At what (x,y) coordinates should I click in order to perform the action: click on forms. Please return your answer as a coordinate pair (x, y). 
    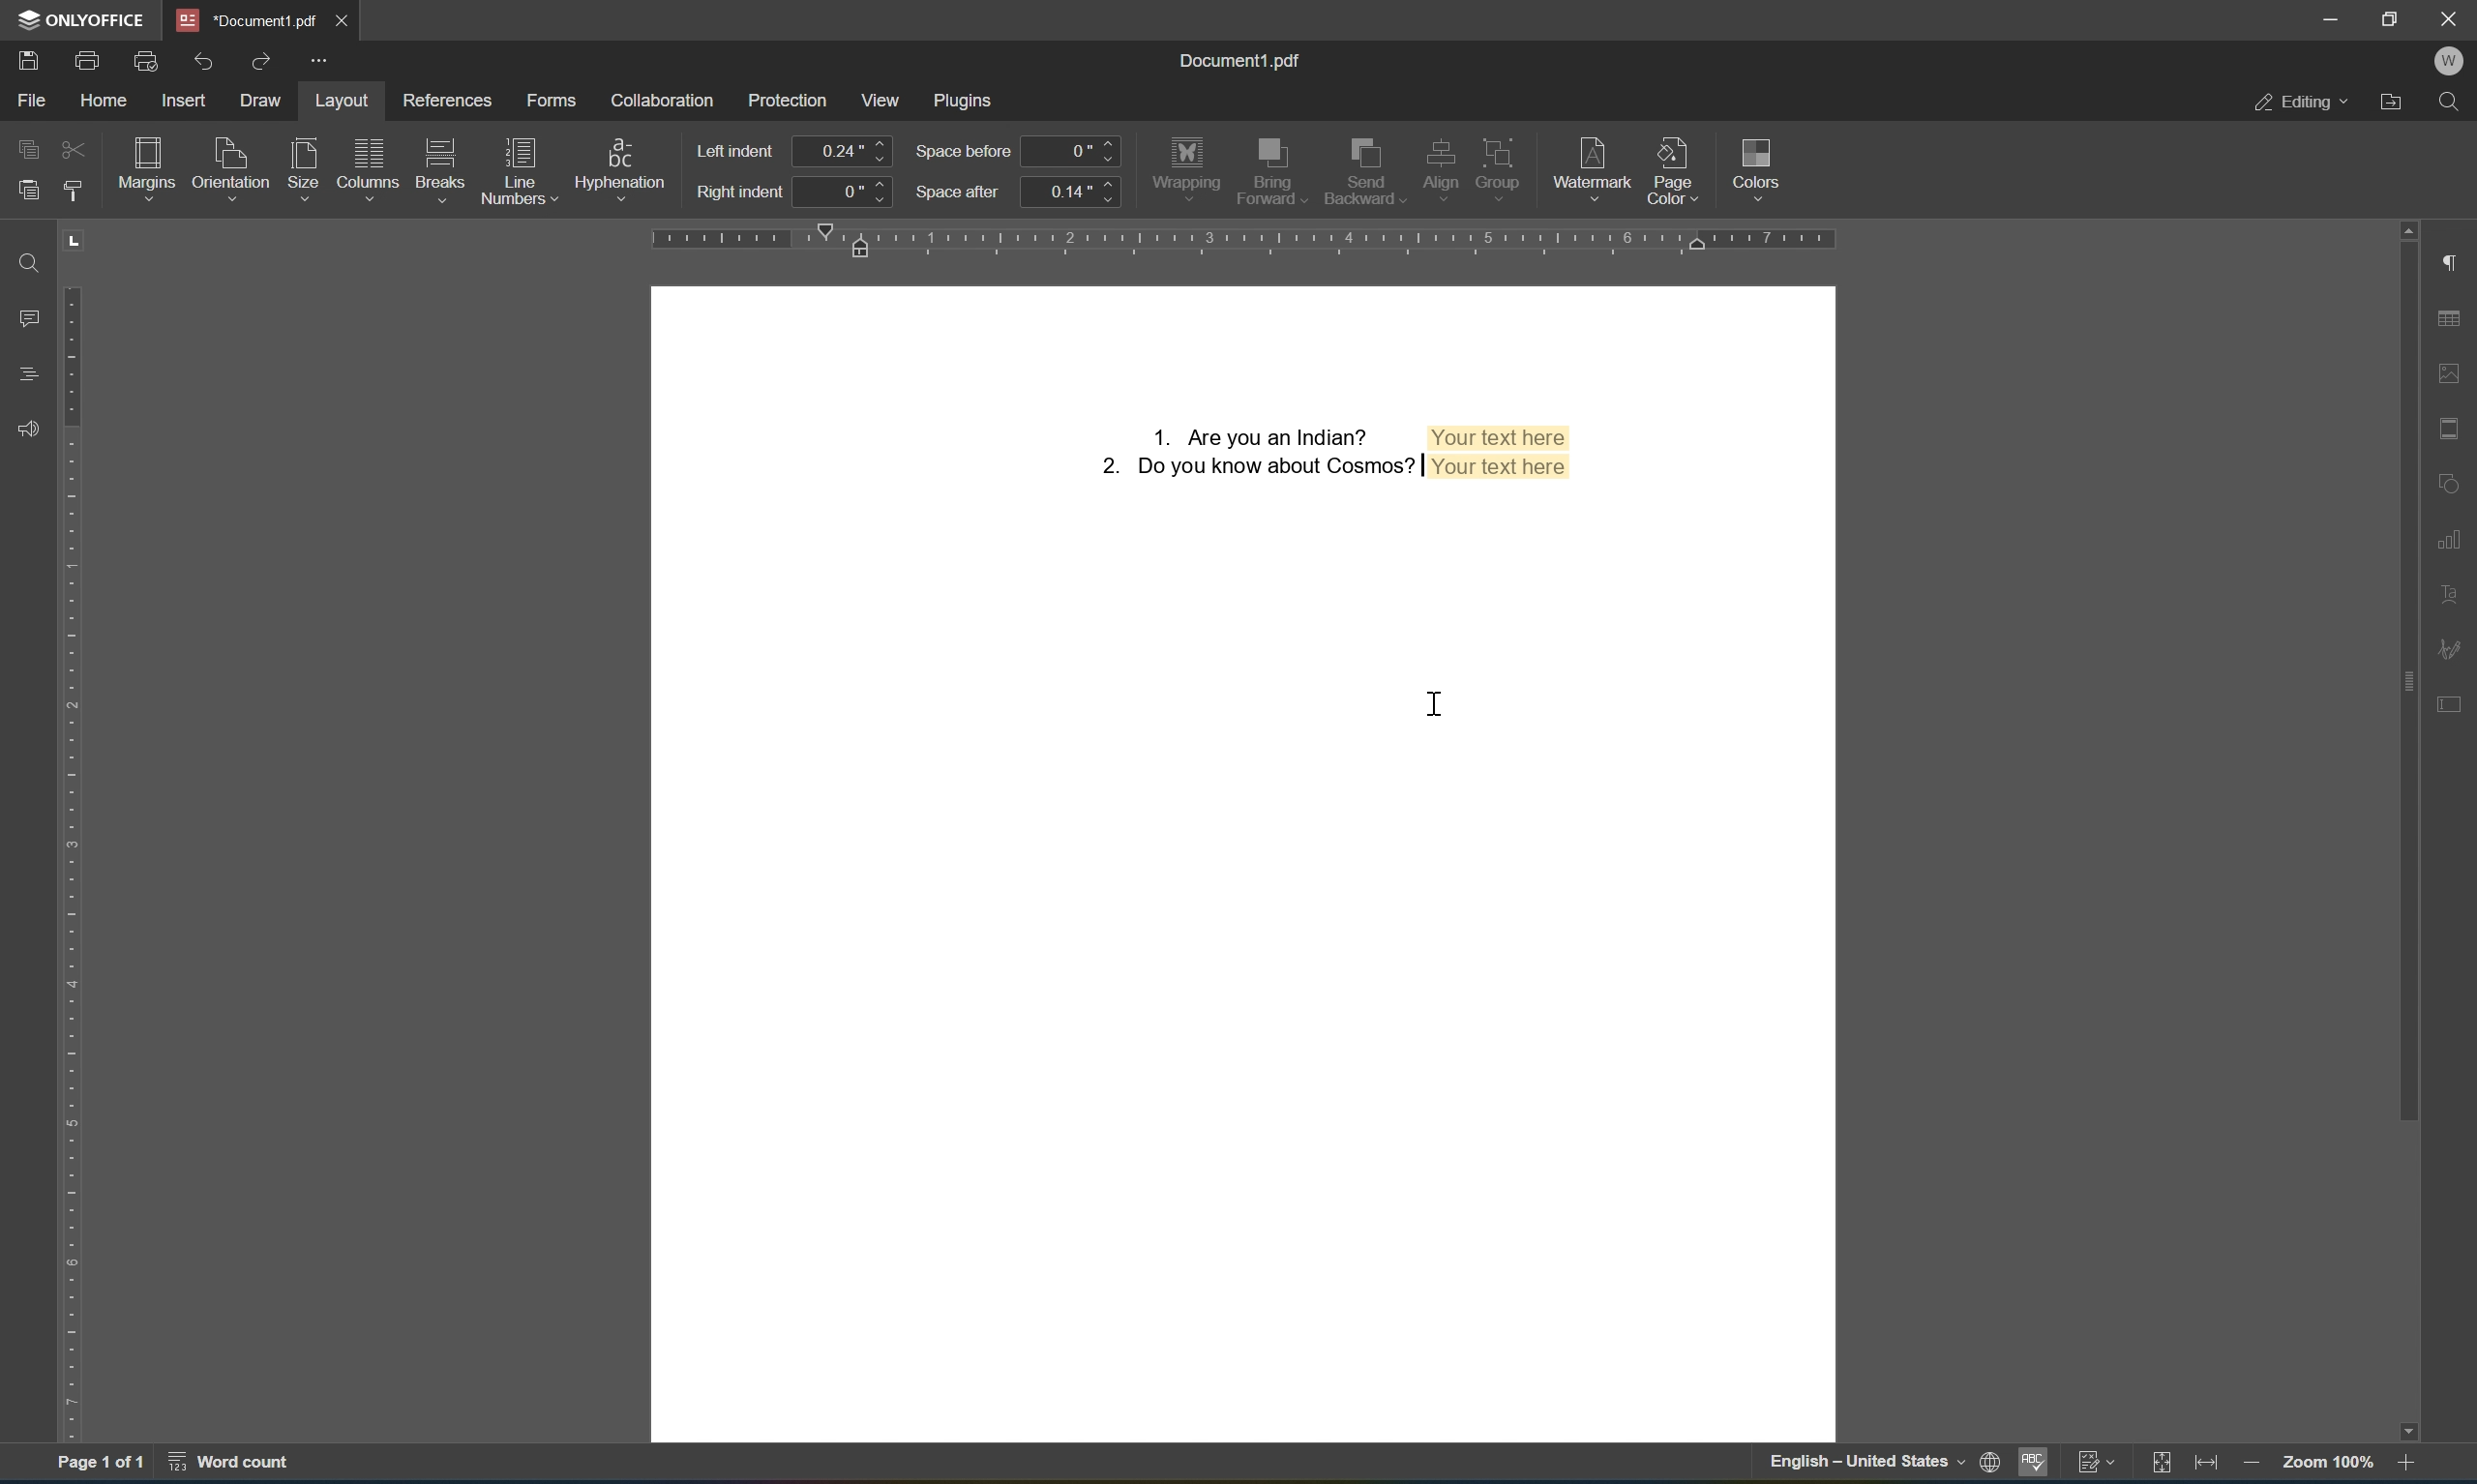
    Looking at the image, I should click on (557, 104).